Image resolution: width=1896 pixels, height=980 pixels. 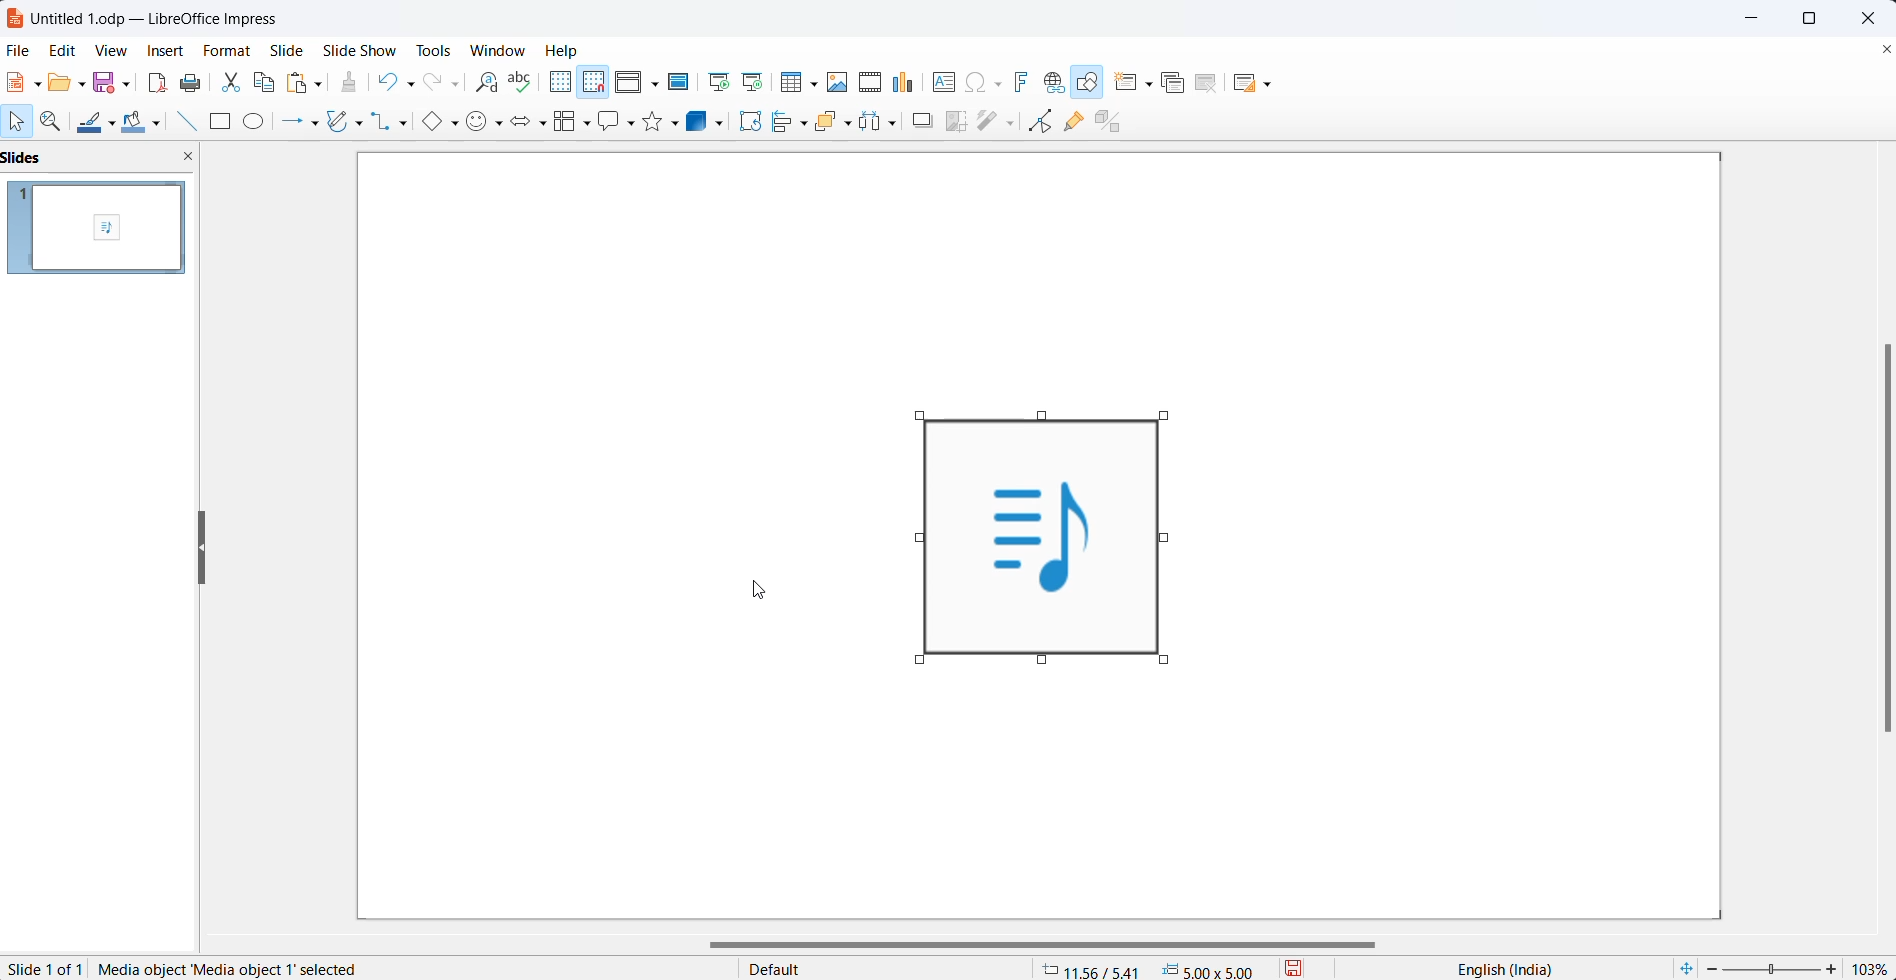 I want to click on cursor, so click(x=758, y=590).